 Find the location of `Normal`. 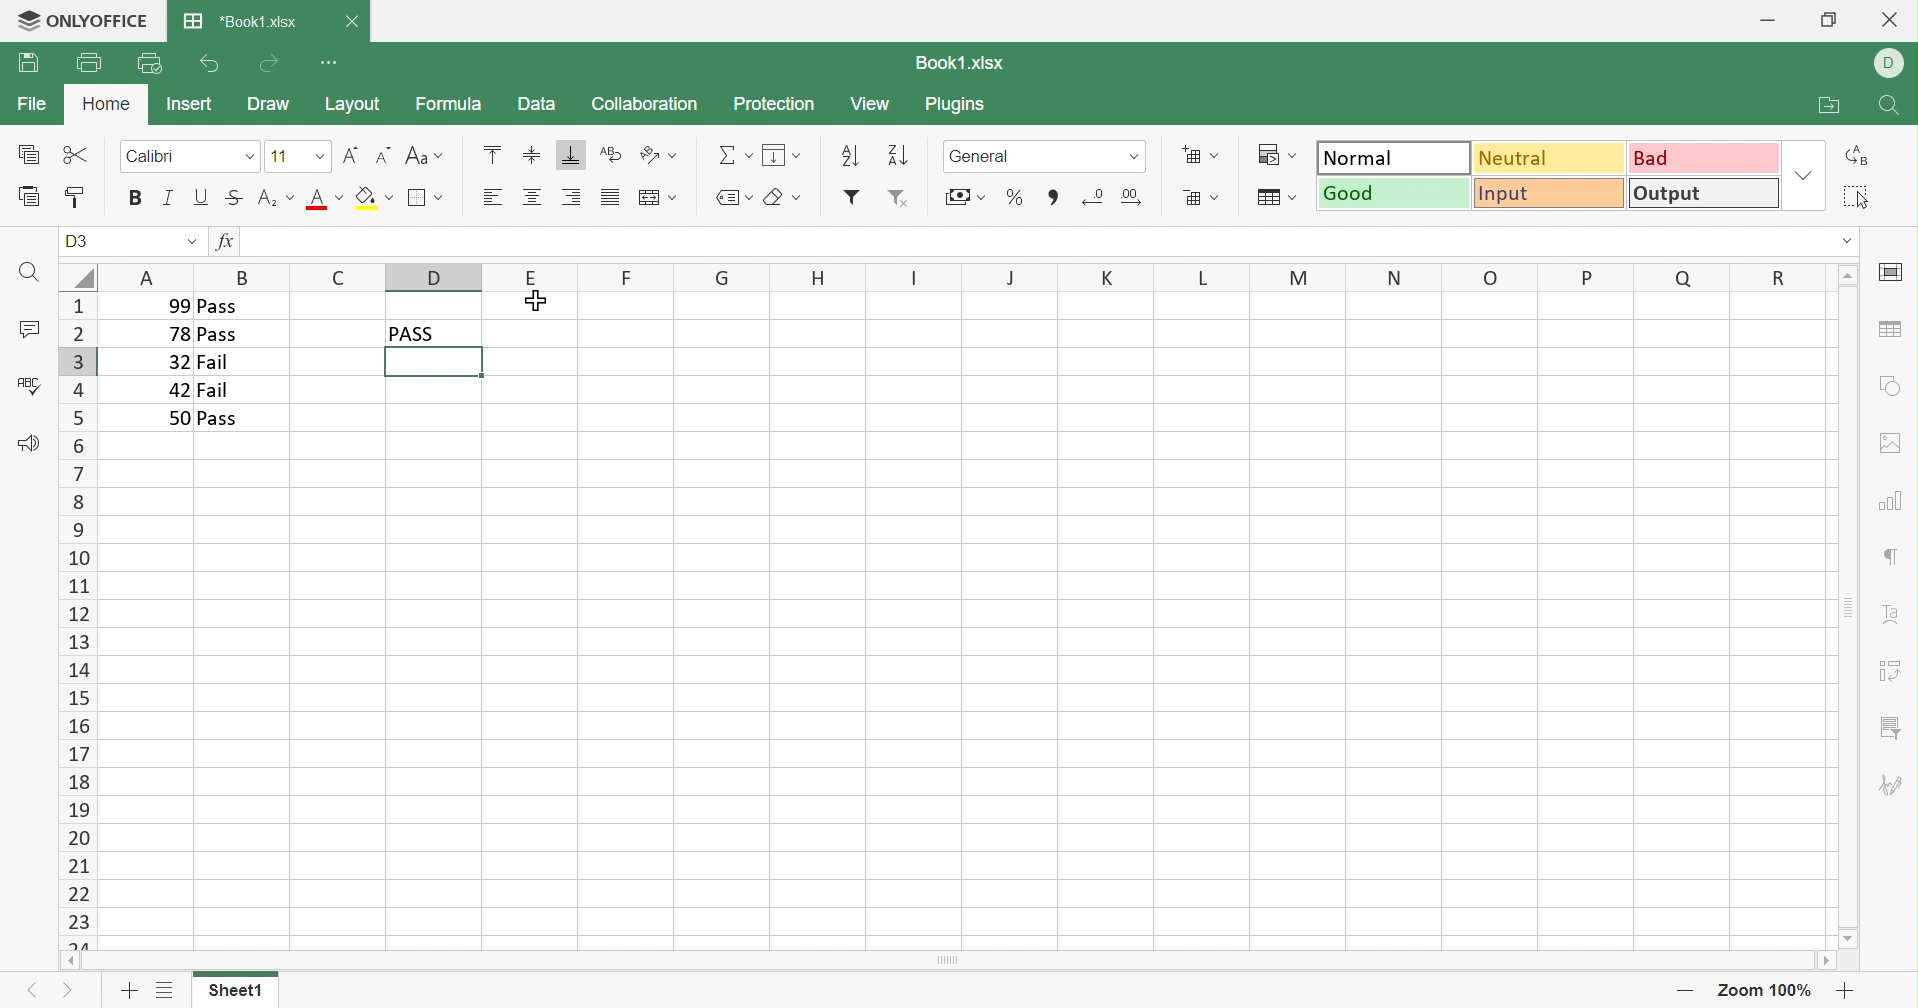

Normal is located at coordinates (1393, 156).